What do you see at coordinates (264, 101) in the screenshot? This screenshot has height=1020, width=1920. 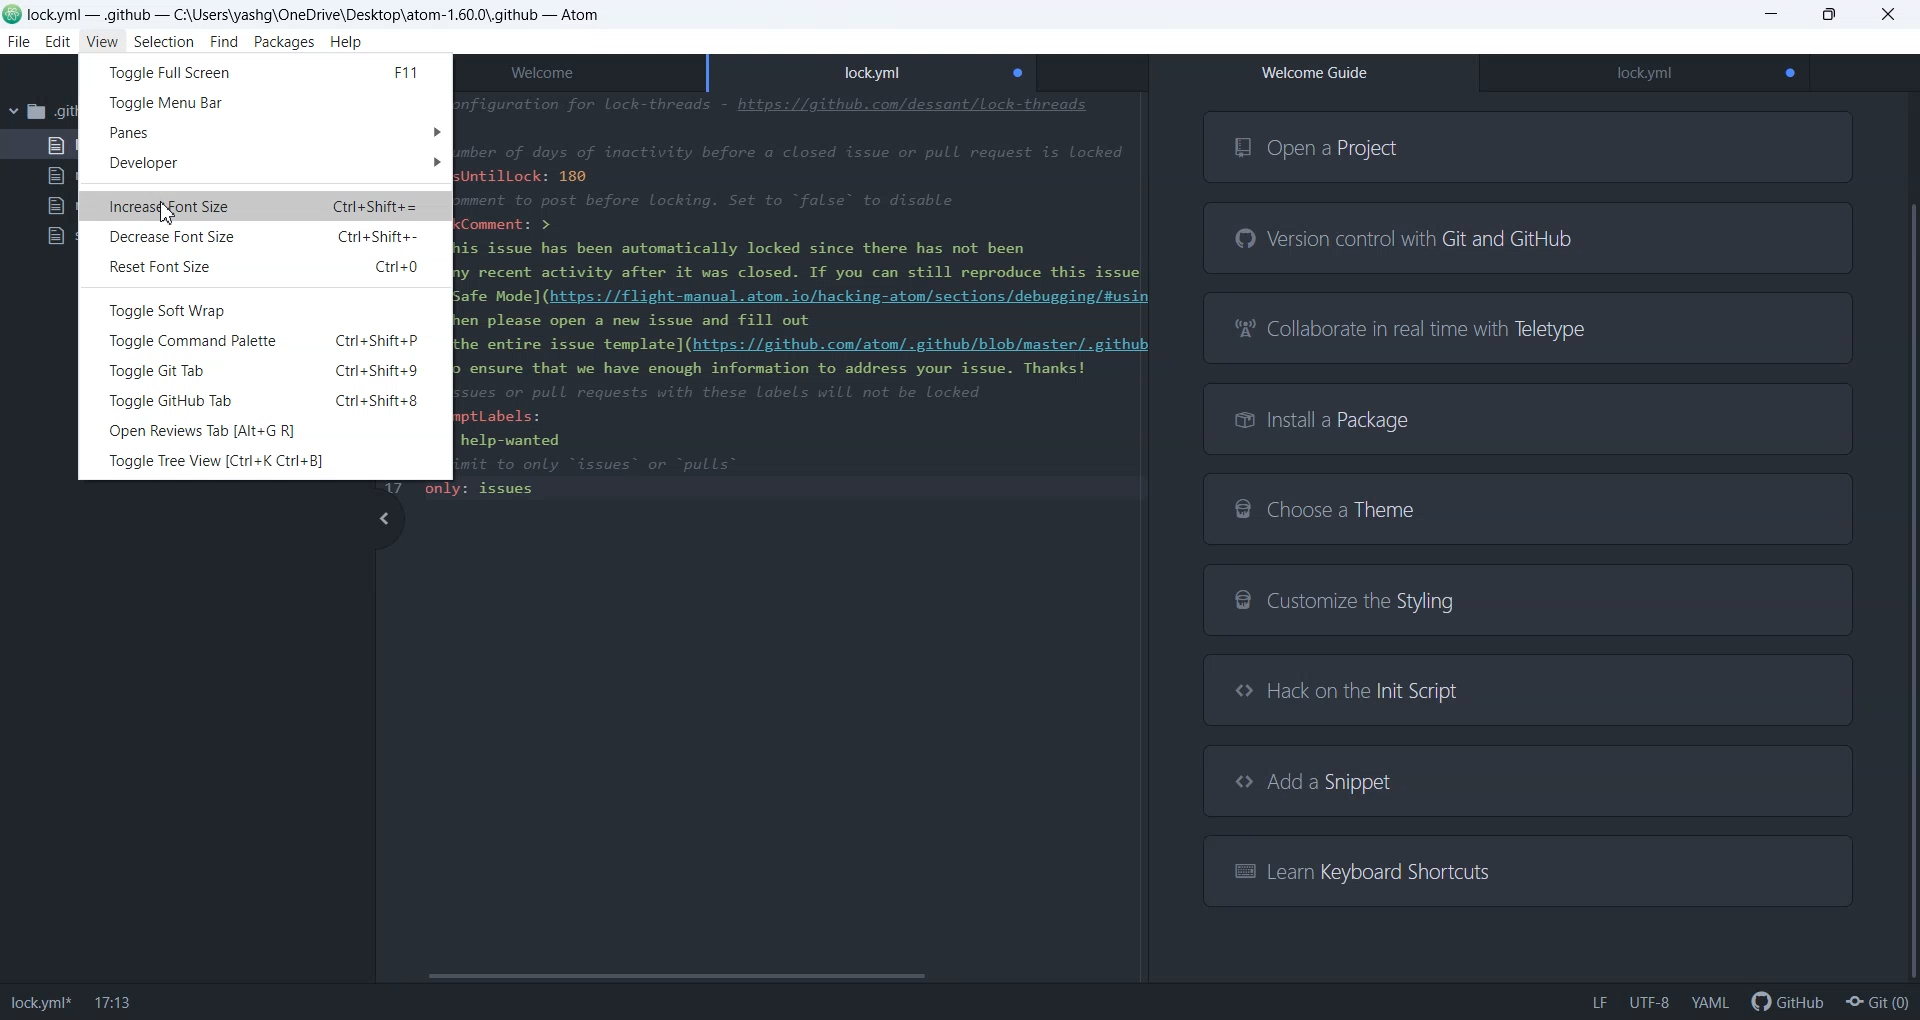 I see `Toggle menu bar` at bounding box center [264, 101].